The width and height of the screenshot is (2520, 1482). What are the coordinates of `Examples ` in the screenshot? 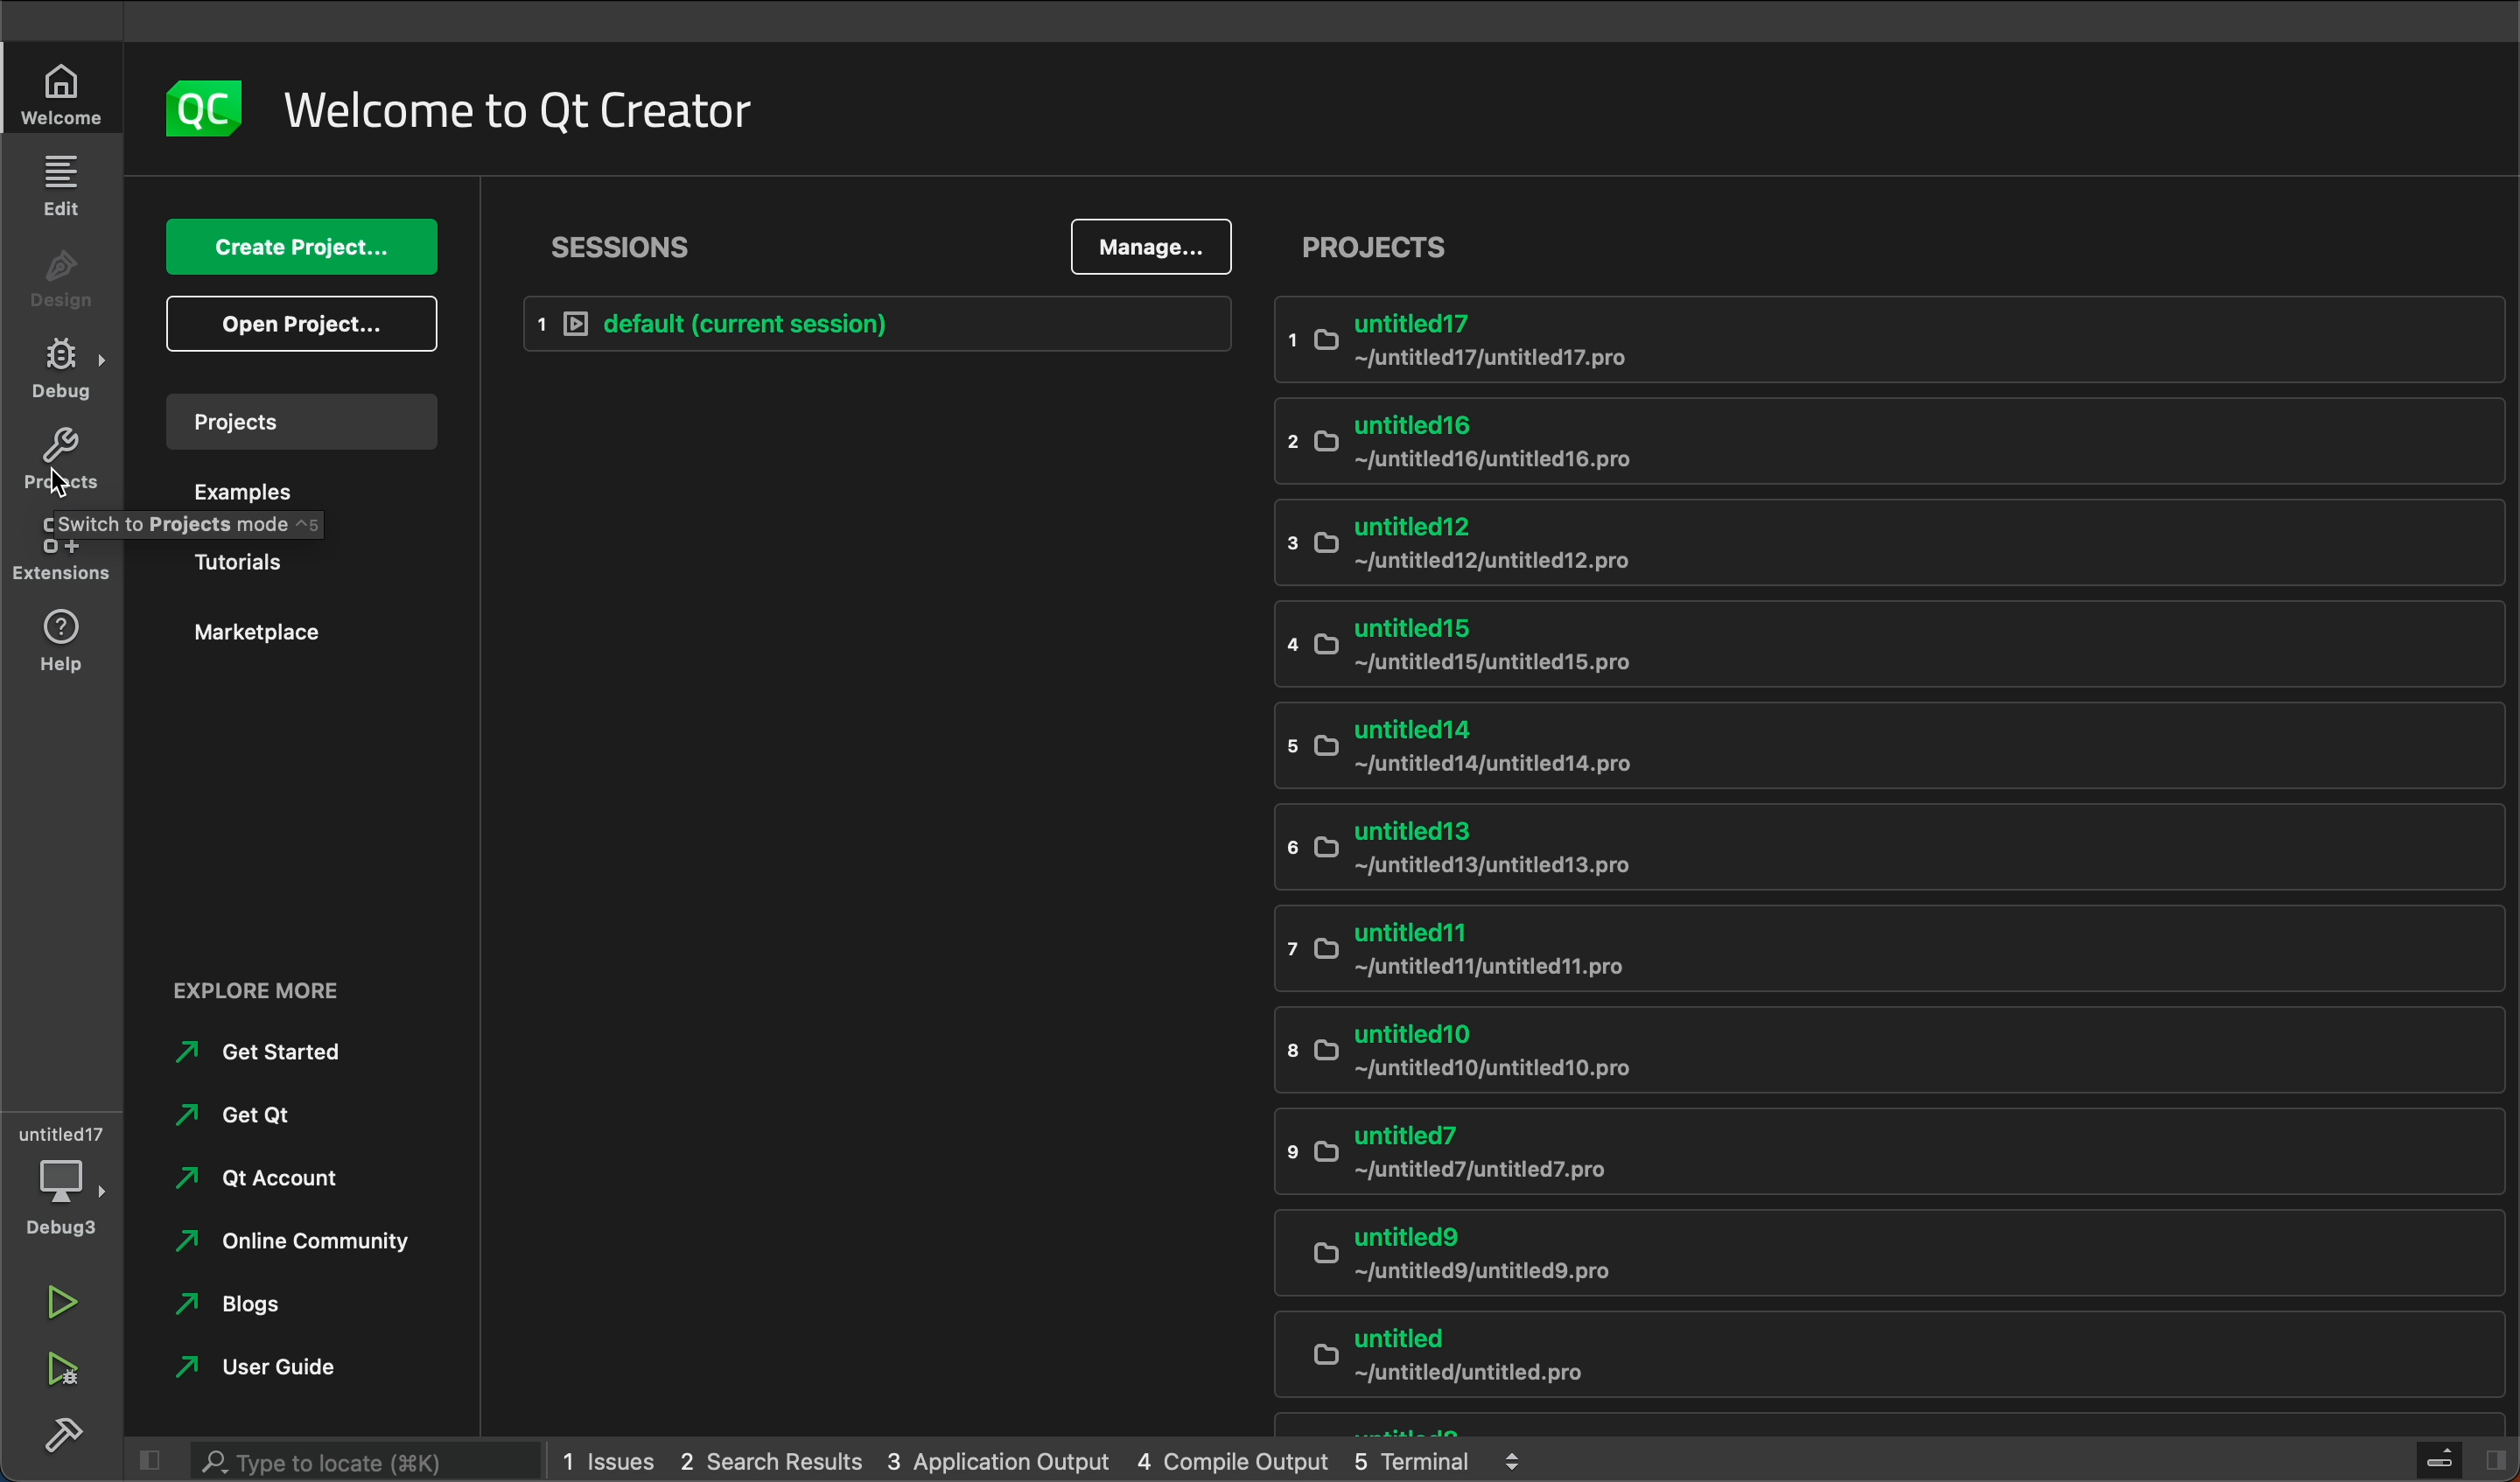 It's located at (287, 492).